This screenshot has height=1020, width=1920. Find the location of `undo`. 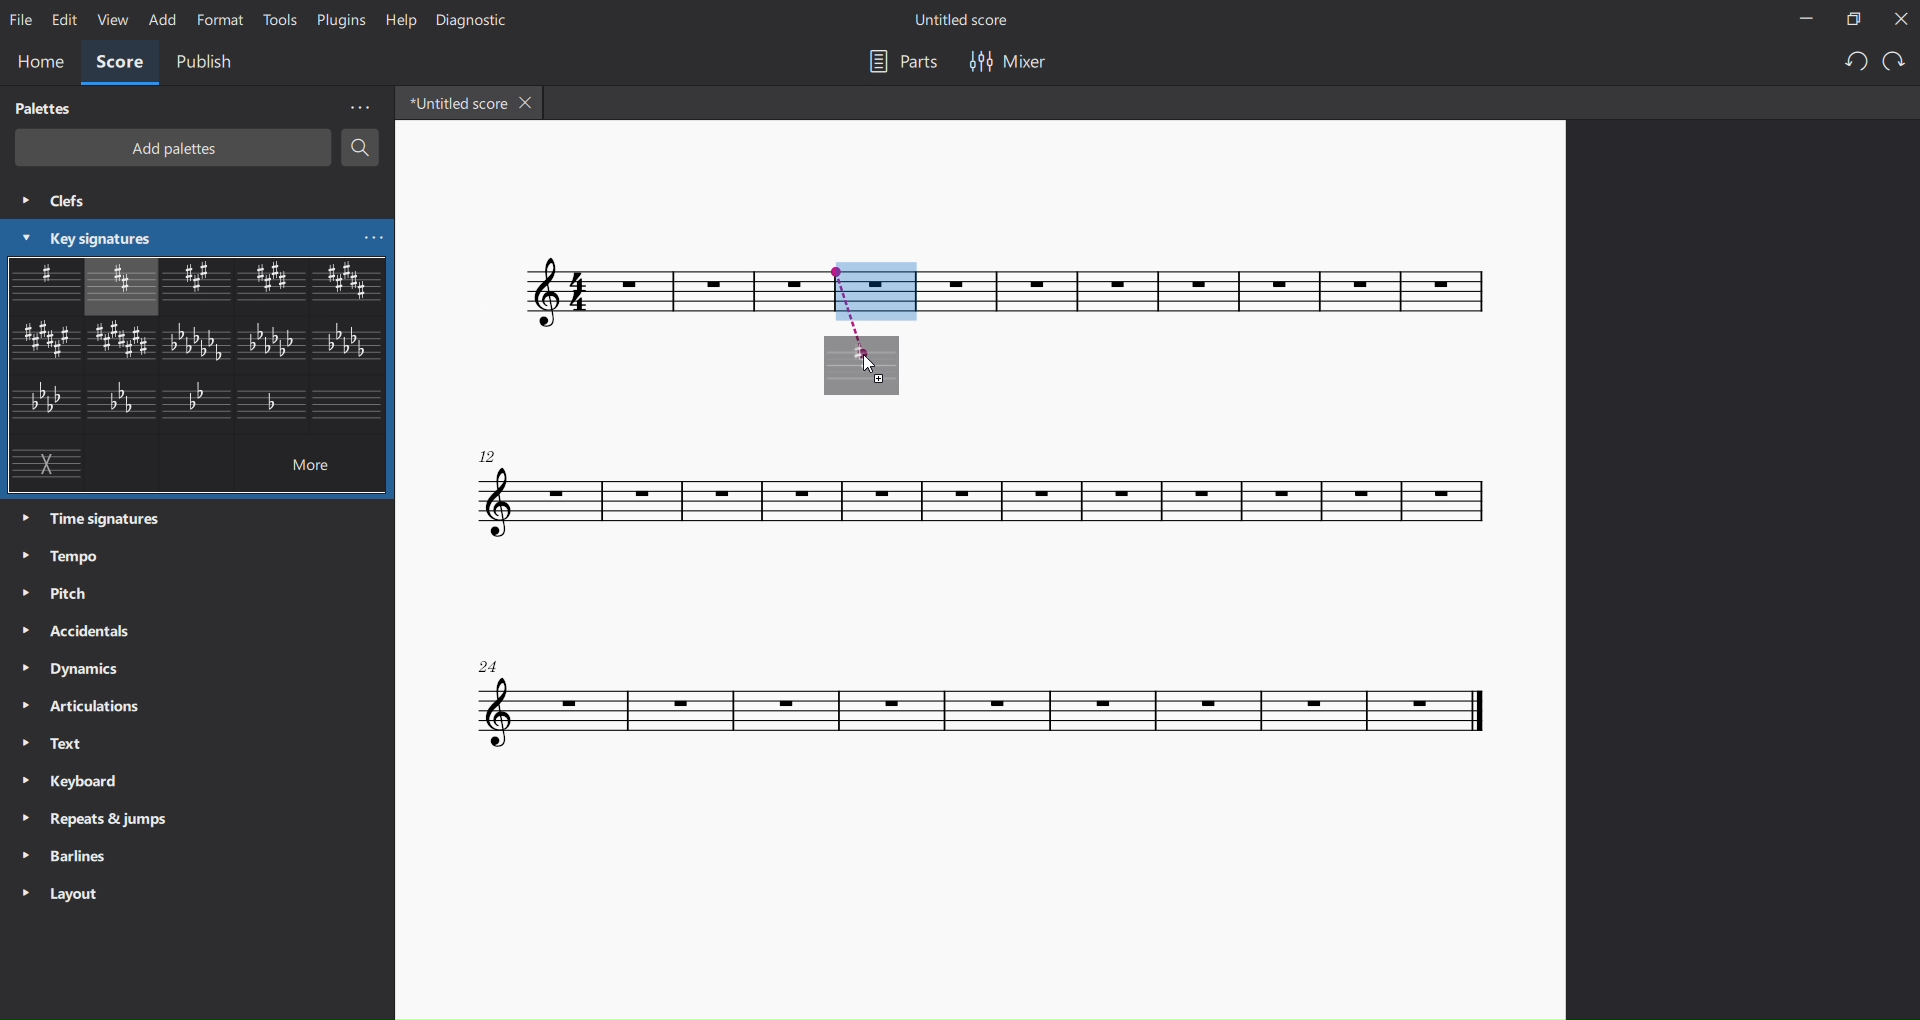

undo is located at coordinates (1852, 63).